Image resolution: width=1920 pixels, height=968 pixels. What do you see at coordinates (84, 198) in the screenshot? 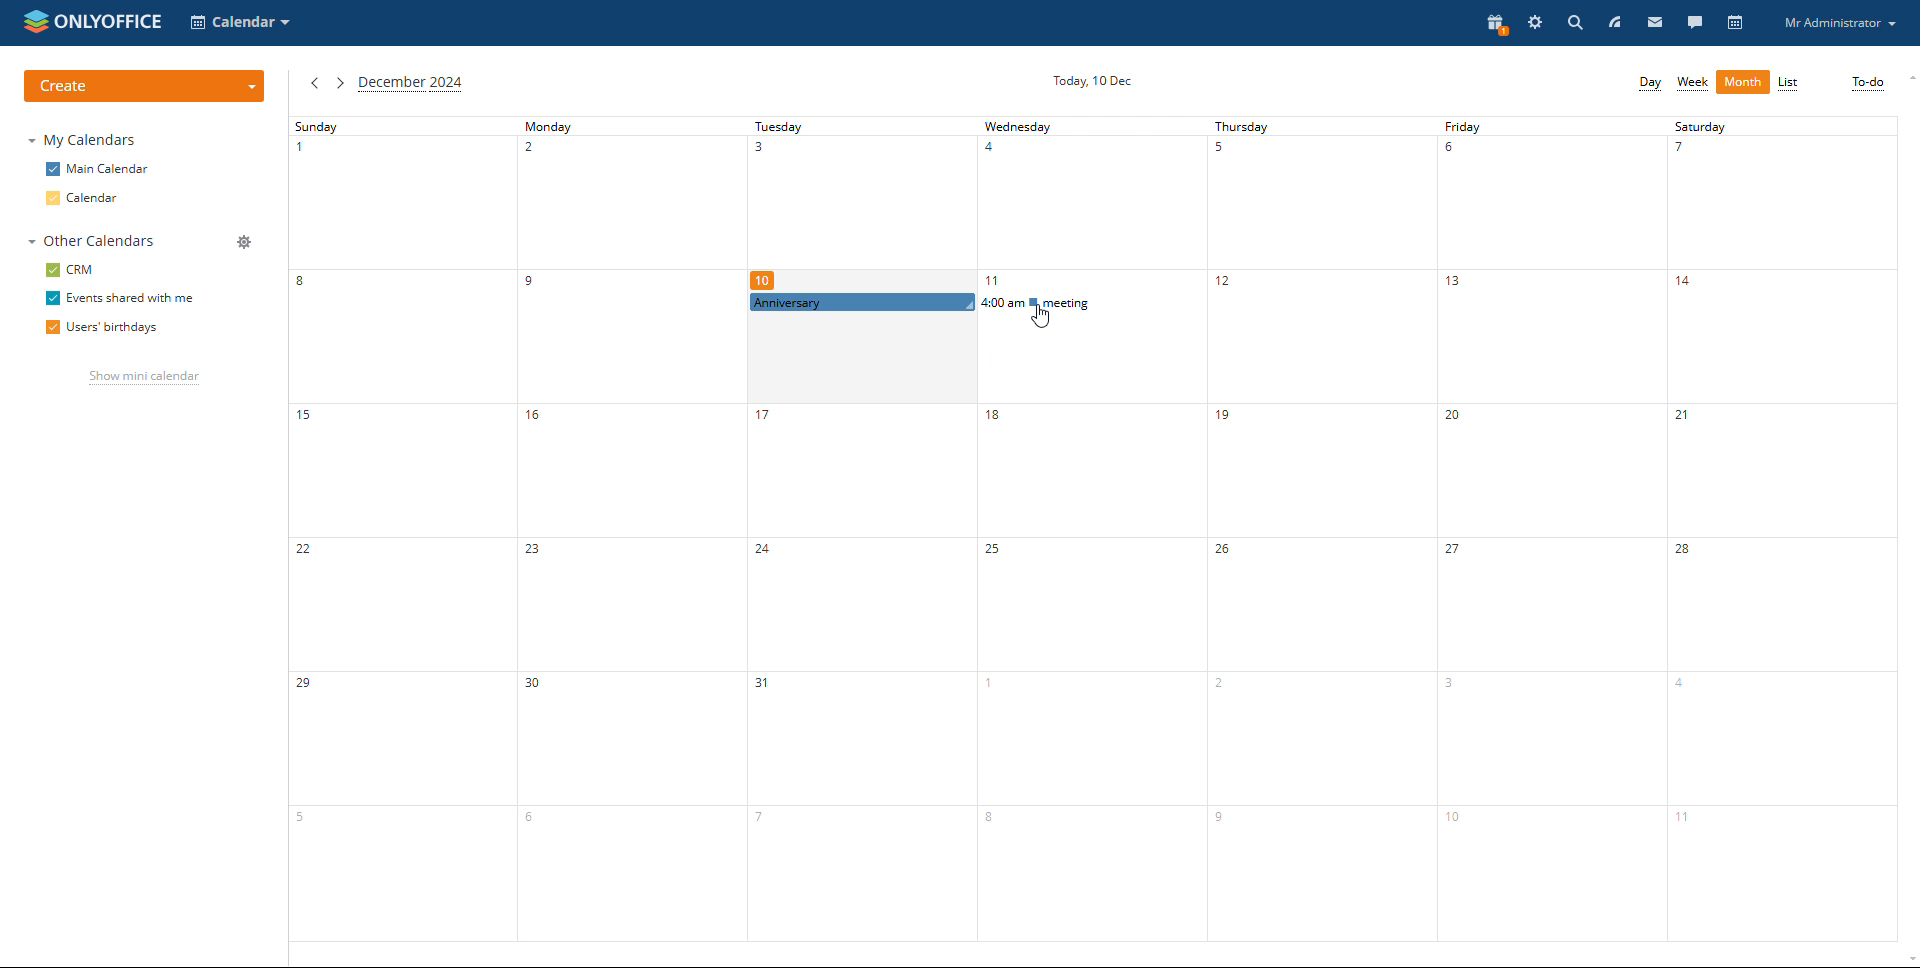
I see `calendar` at bounding box center [84, 198].